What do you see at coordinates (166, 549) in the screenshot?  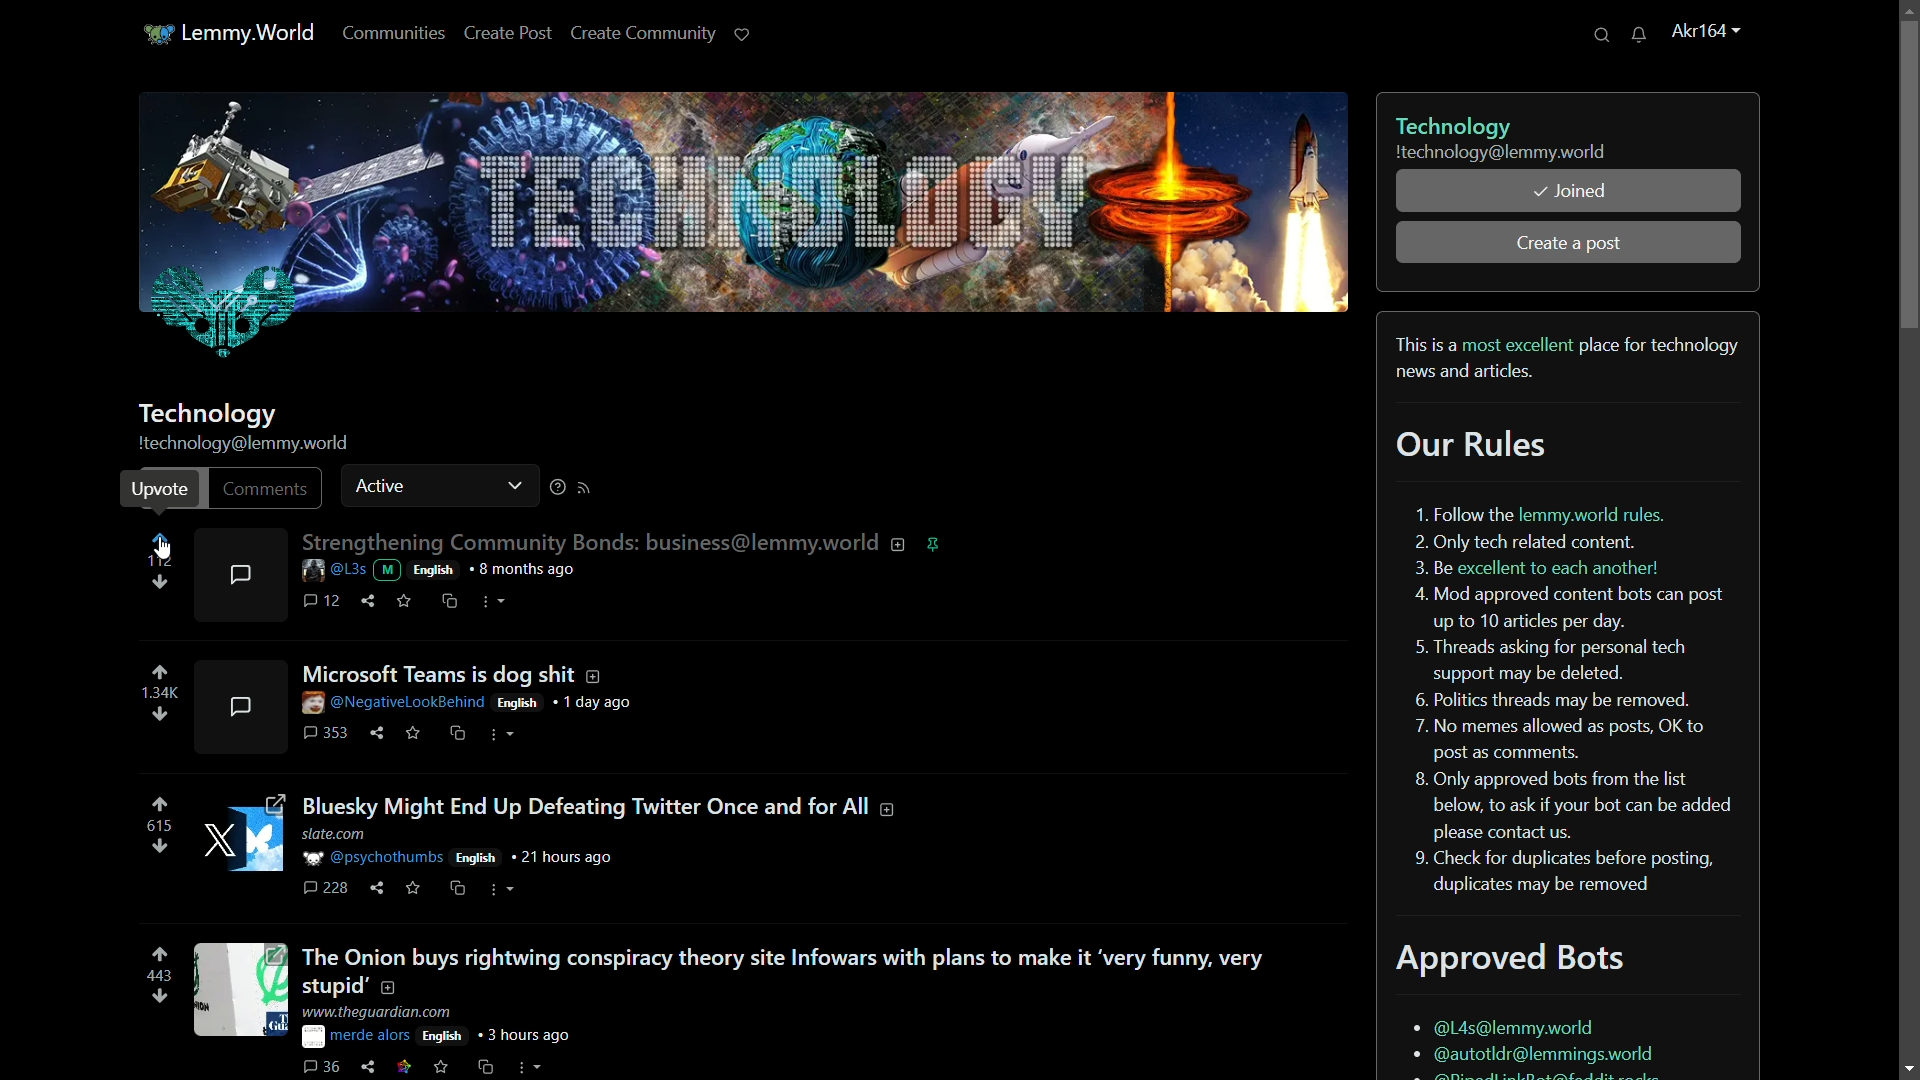 I see `cursor` at bounding box center [166, 549].